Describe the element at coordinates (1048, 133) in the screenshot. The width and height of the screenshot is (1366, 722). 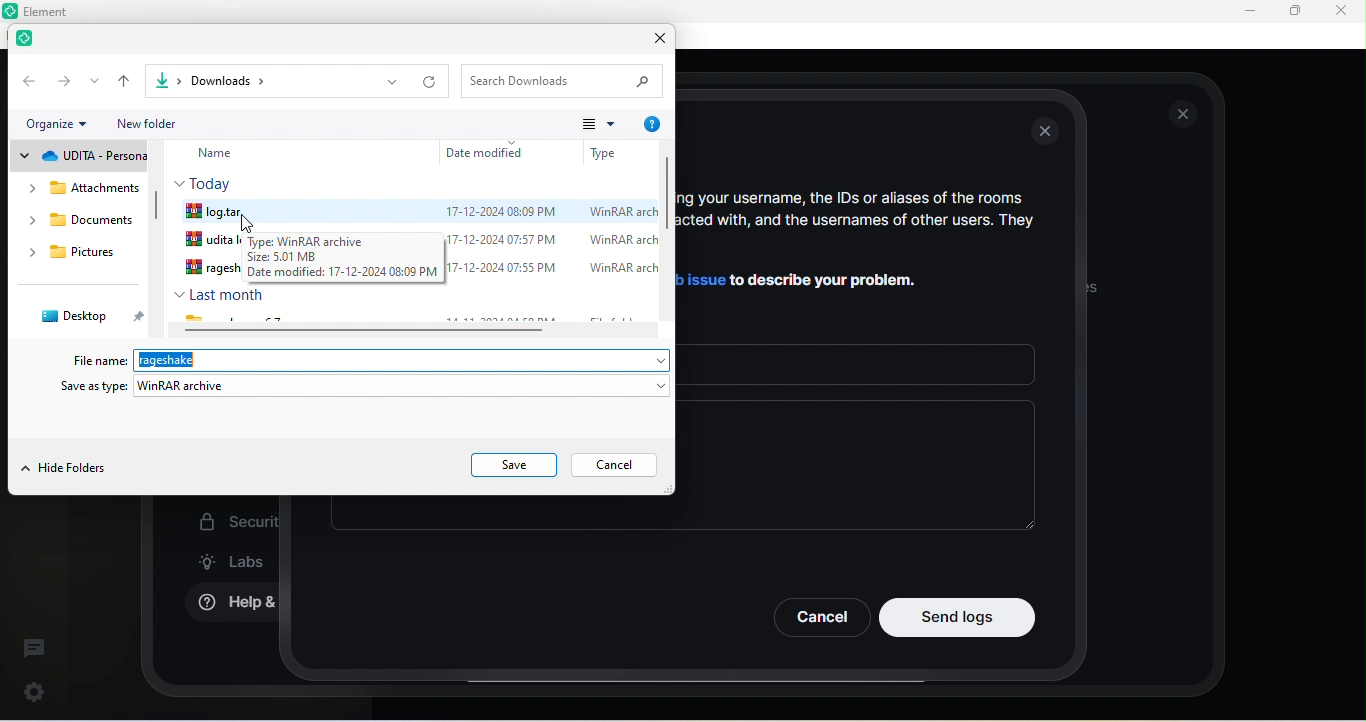
I see `close` at that location.